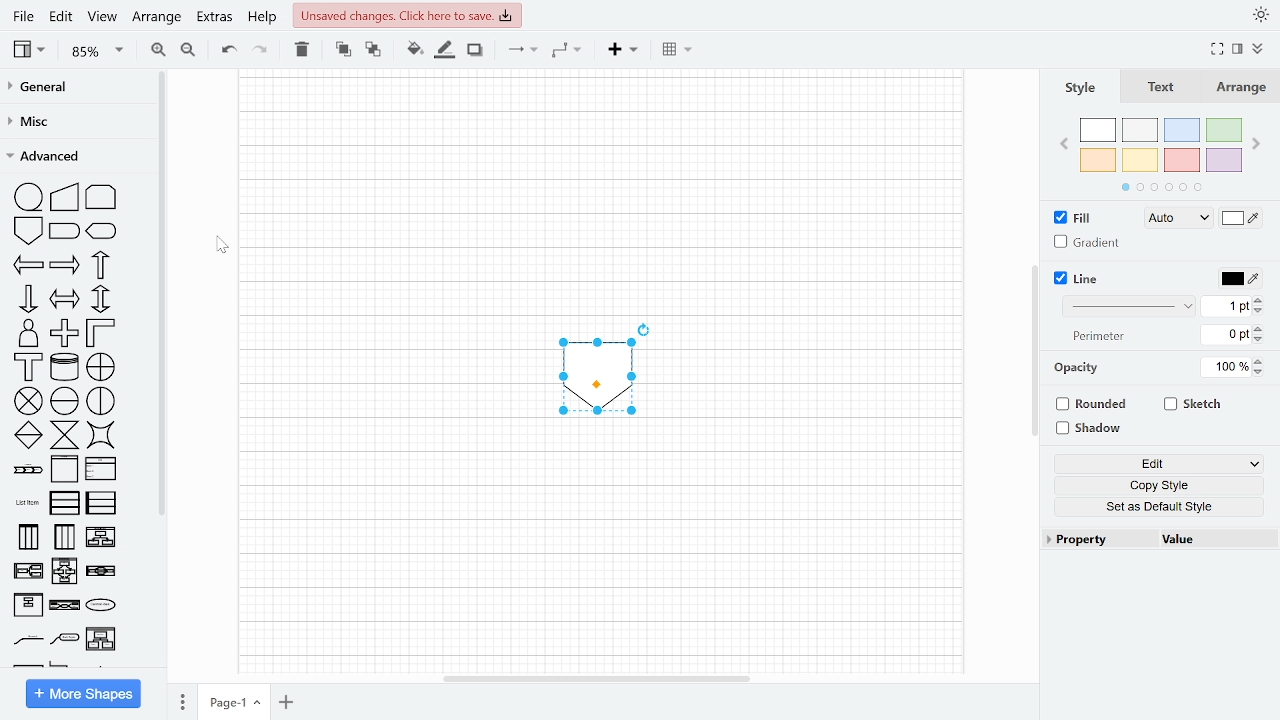  I want to click on cursor, so click(222, 244).